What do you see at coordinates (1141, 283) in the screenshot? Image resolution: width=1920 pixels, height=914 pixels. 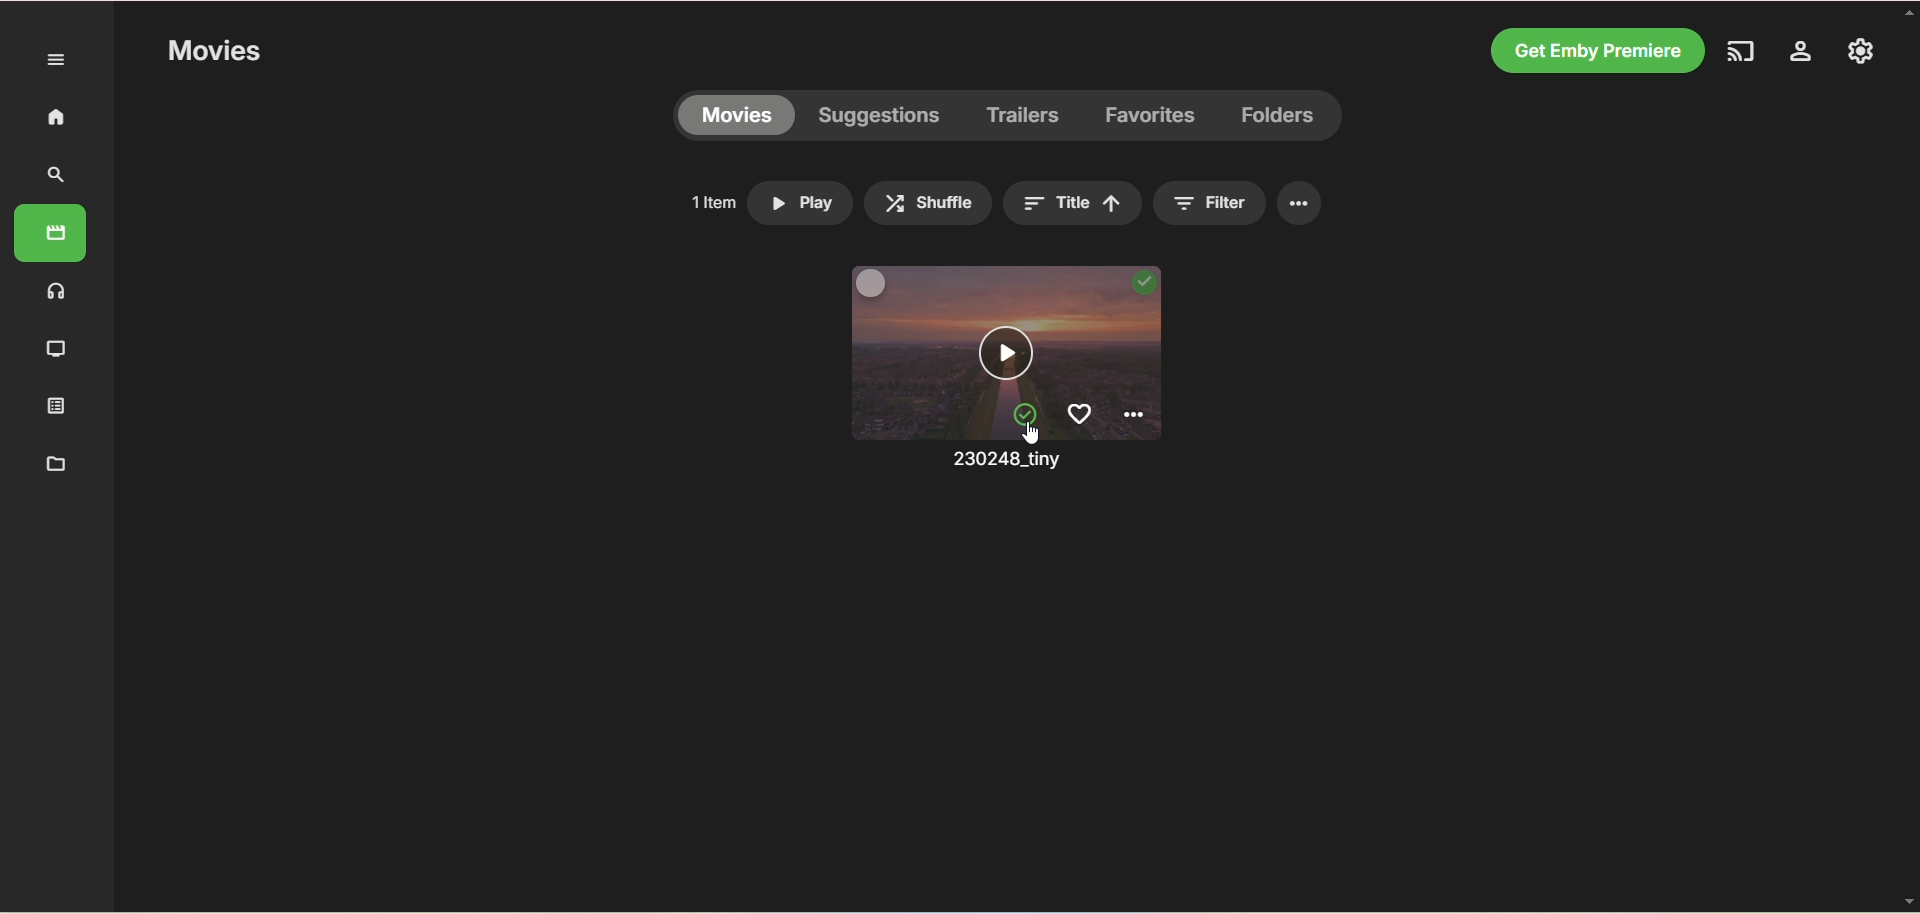 I see `played video` at bounding box center [1141, 283].